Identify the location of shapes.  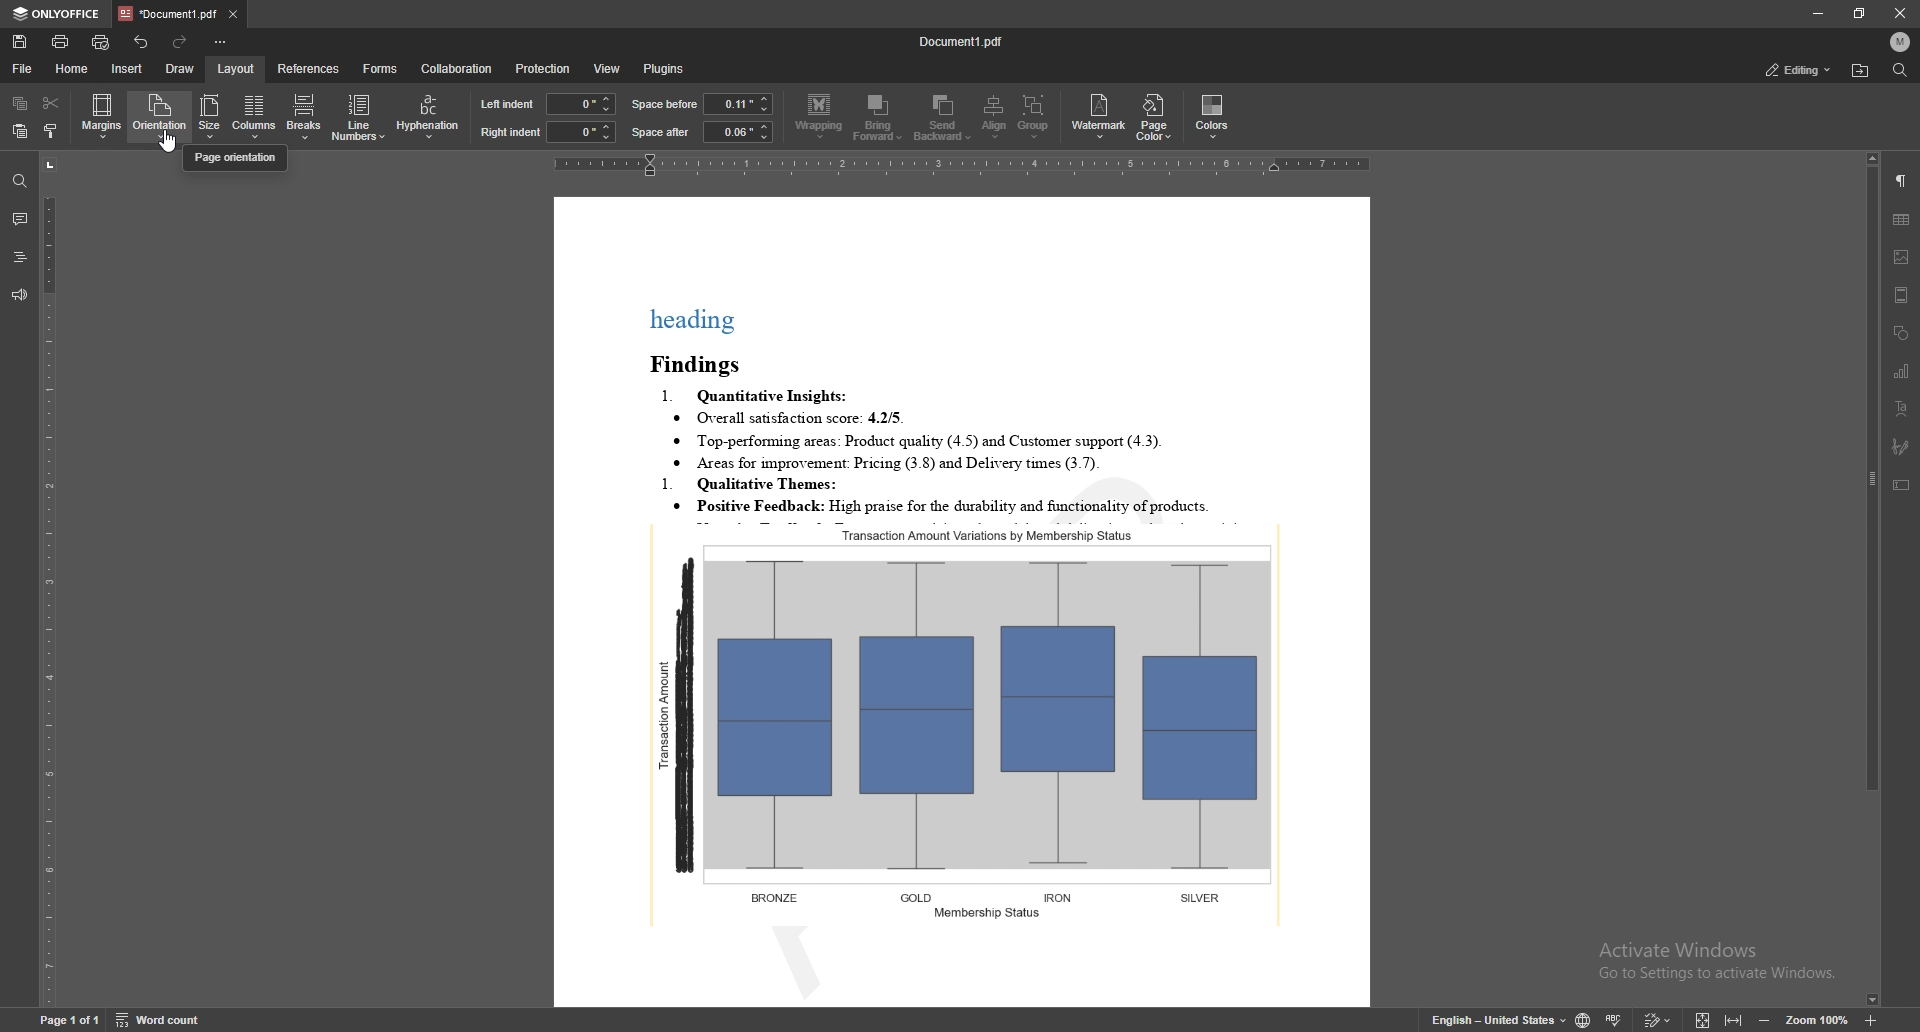
(1901, 333).